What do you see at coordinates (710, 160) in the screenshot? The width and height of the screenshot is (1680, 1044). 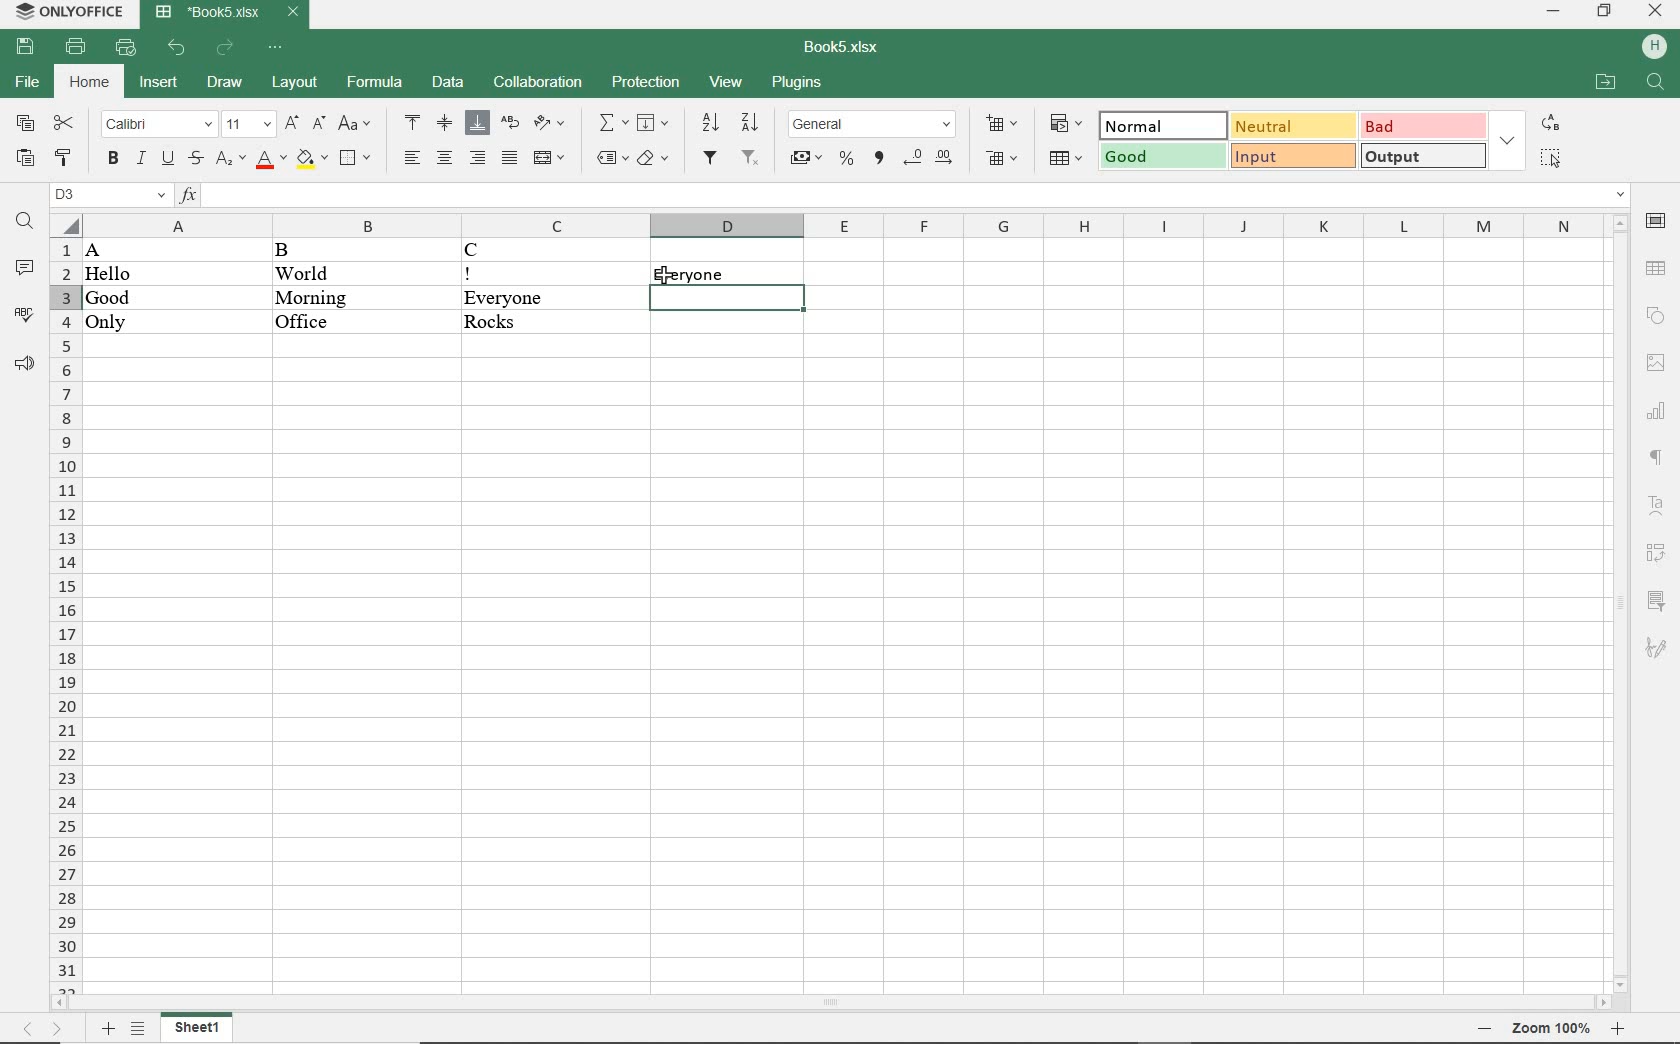 I see `filter` at bounding box center [710, 160].